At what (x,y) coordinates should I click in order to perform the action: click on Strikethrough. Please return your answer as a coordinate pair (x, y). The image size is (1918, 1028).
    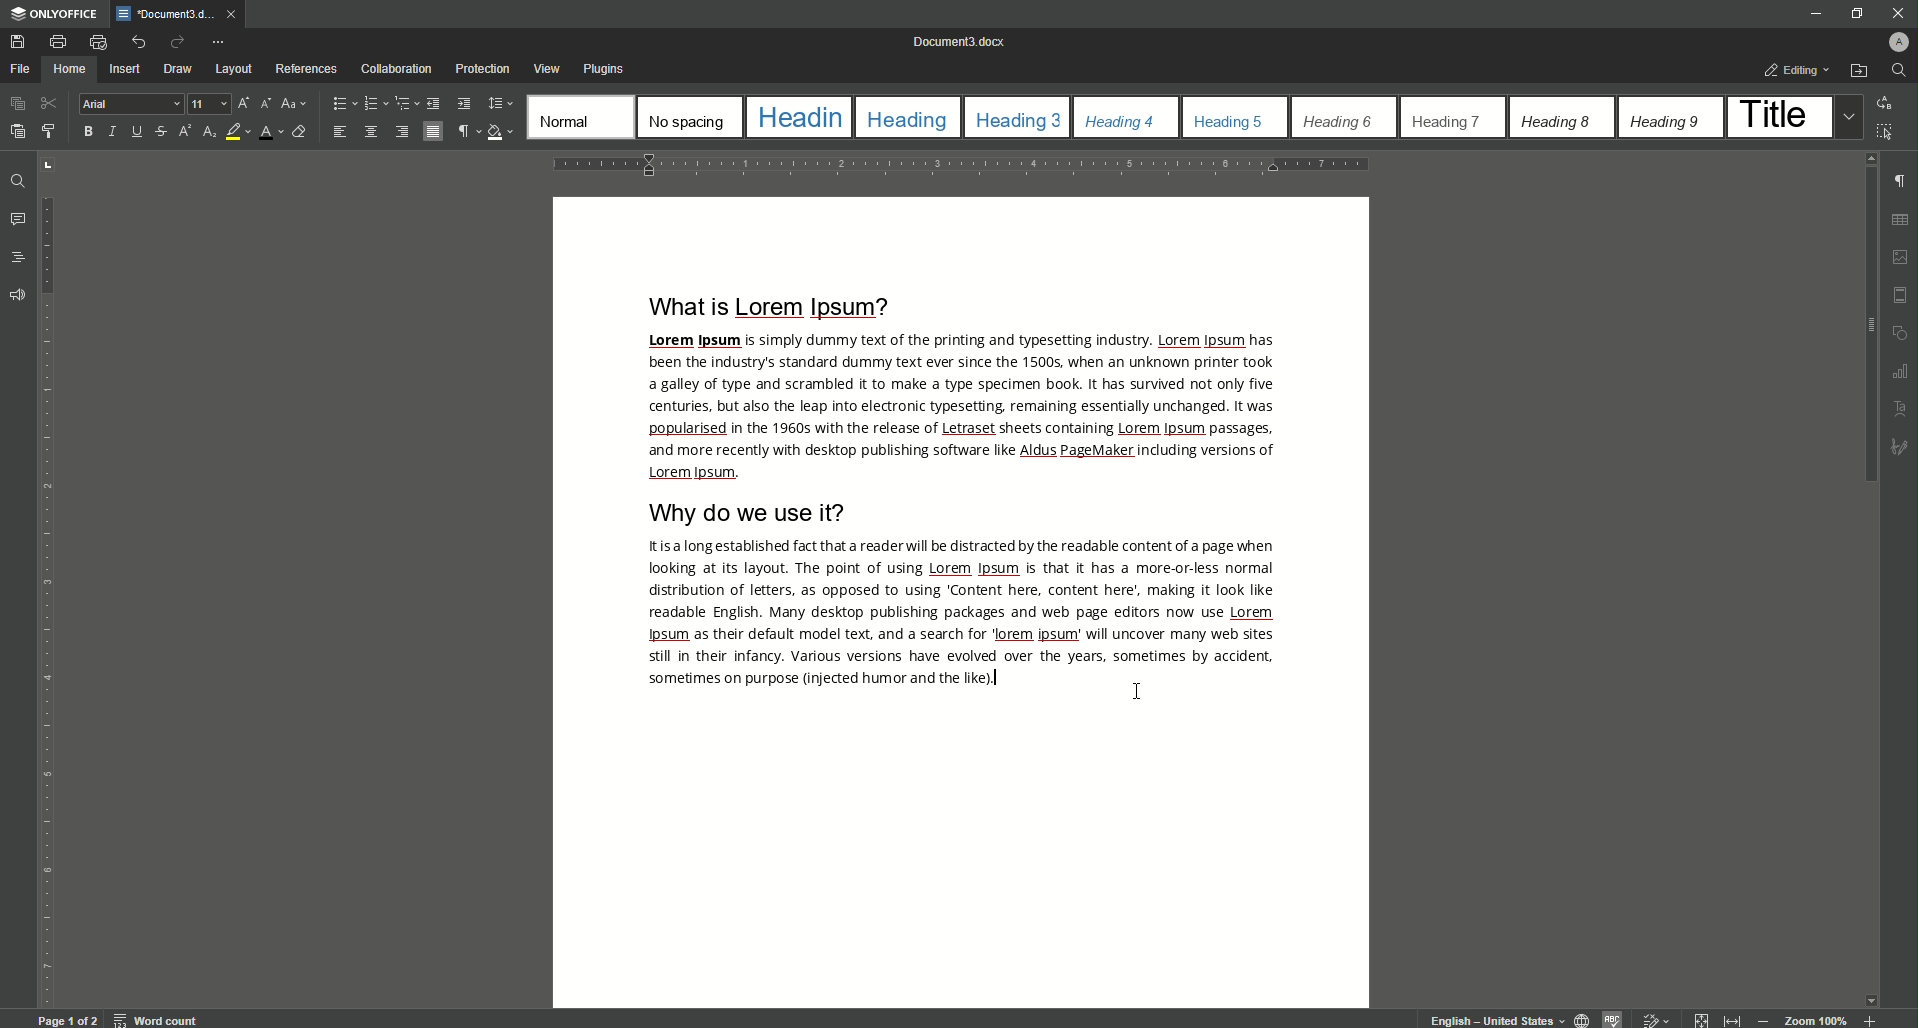
    Looking at the image, I should click on (159, 132).